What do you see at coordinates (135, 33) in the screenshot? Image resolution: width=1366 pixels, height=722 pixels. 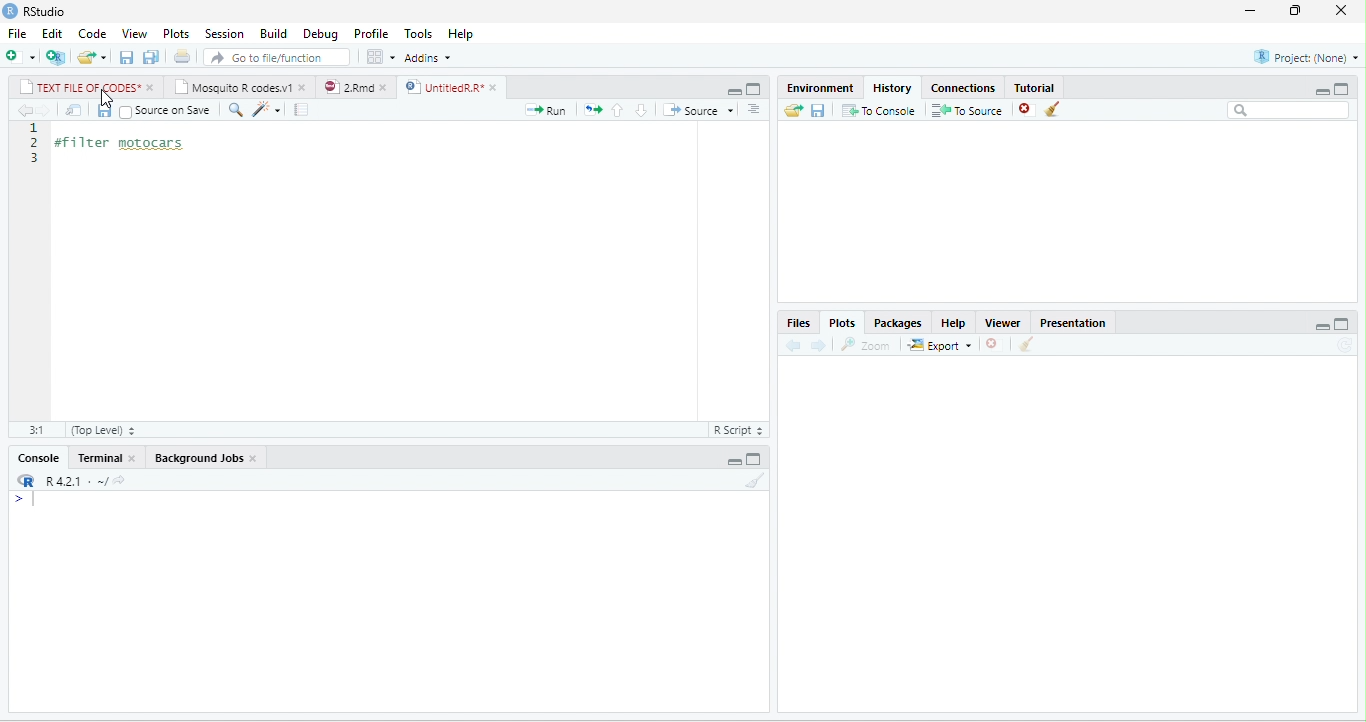 I see `View` at bounding box center [135, 33].